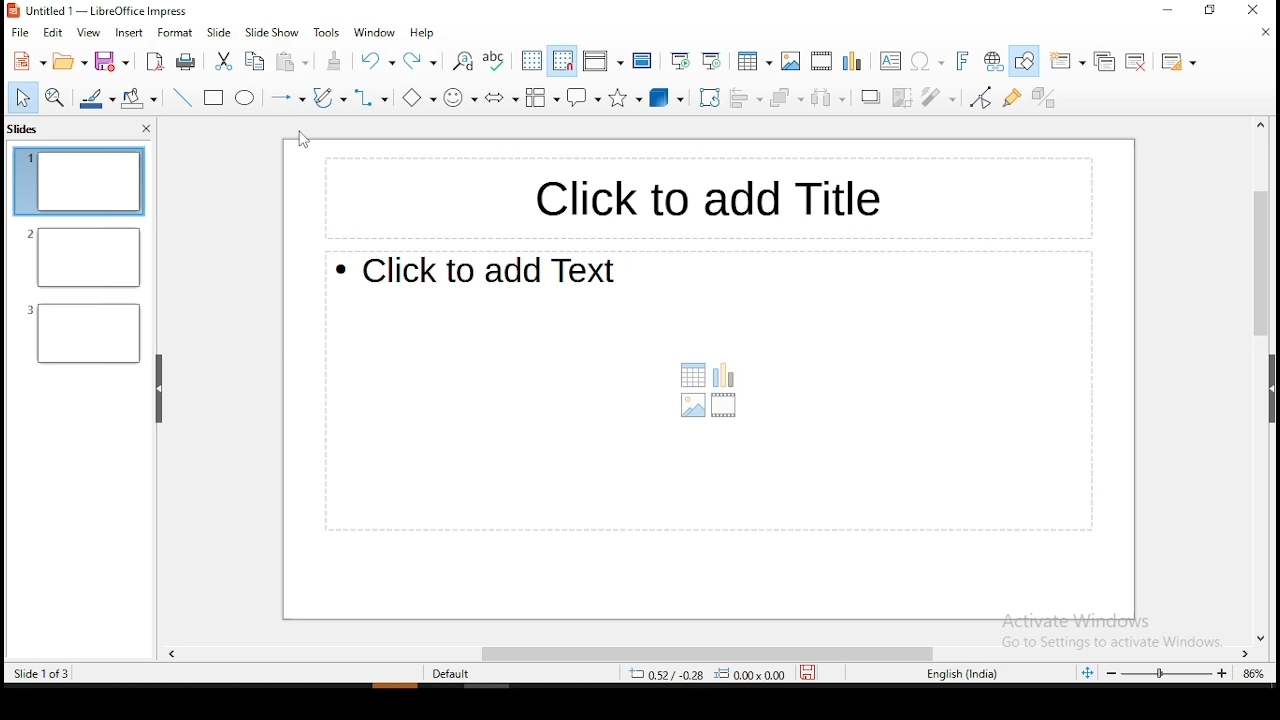  What do you see at coordinates (1011, 97) in the screenshot?
I see `show gluepoint functions` at bounding box center [1011, 97].